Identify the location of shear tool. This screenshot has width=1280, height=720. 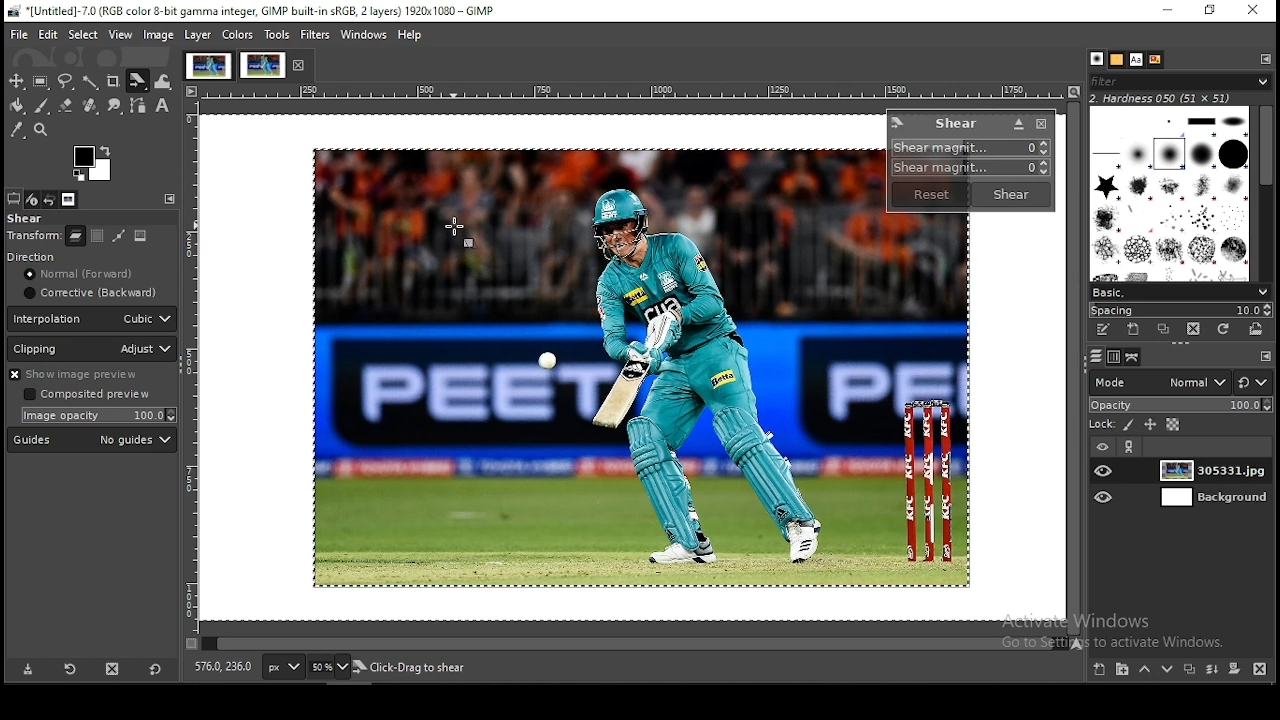
(138, 80).